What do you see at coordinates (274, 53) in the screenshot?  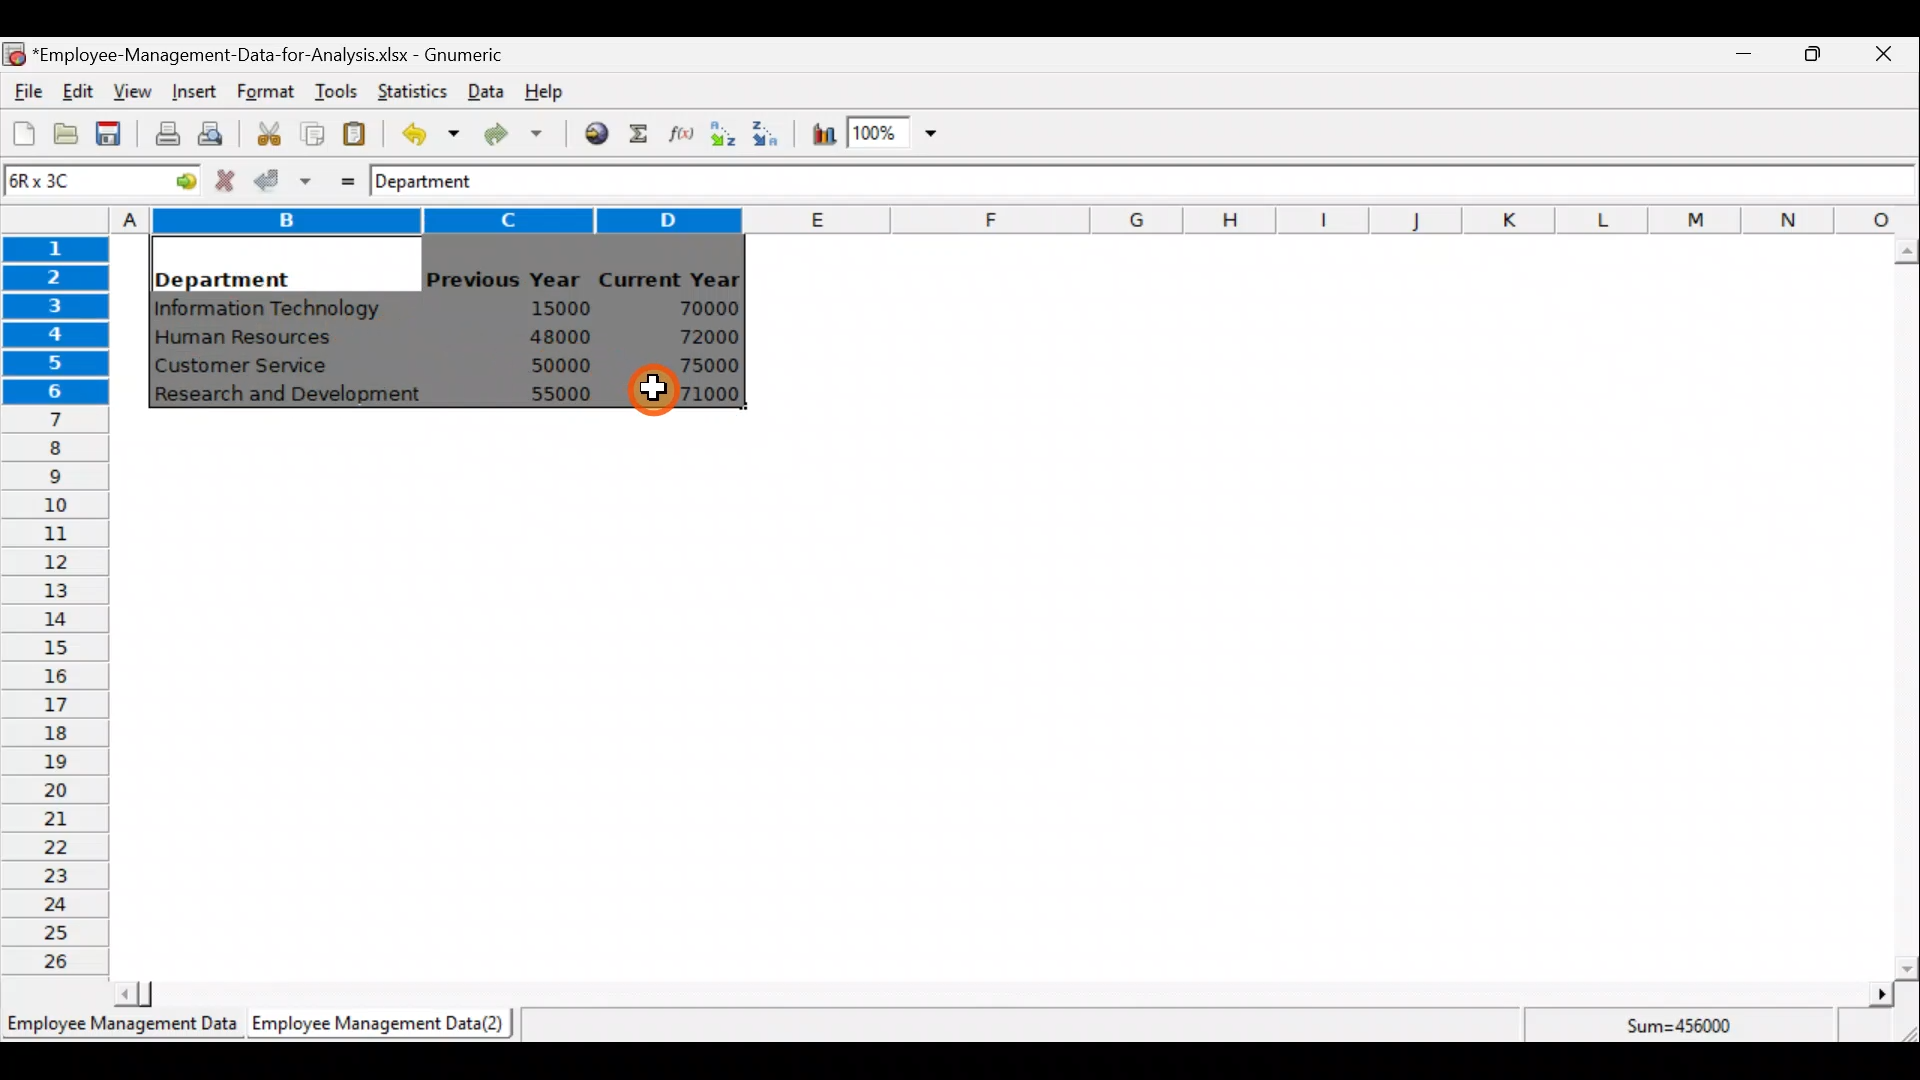 I see `‘Employee-Management-Data-for-Analysis.xlsx - Gnumeric` at bounding box center [274, 53].